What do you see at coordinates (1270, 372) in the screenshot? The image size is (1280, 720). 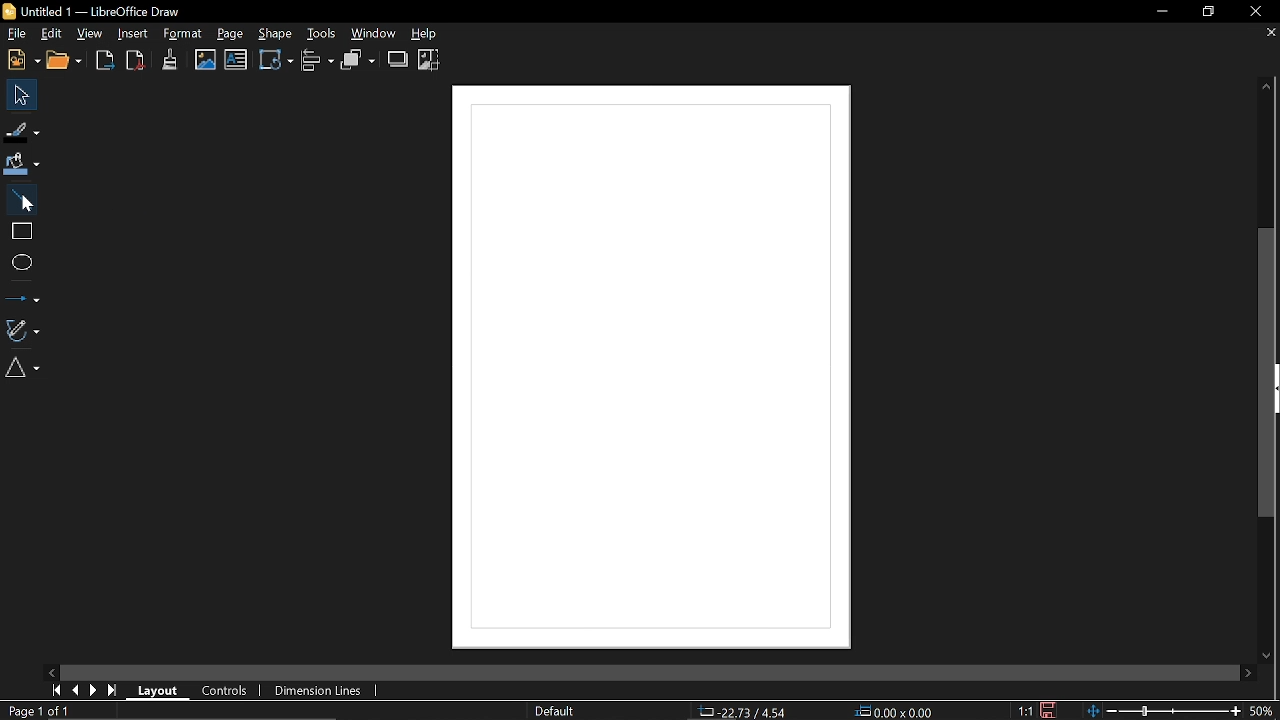 I see `Vertical scrollbar` at bounding box center [1270, 372].